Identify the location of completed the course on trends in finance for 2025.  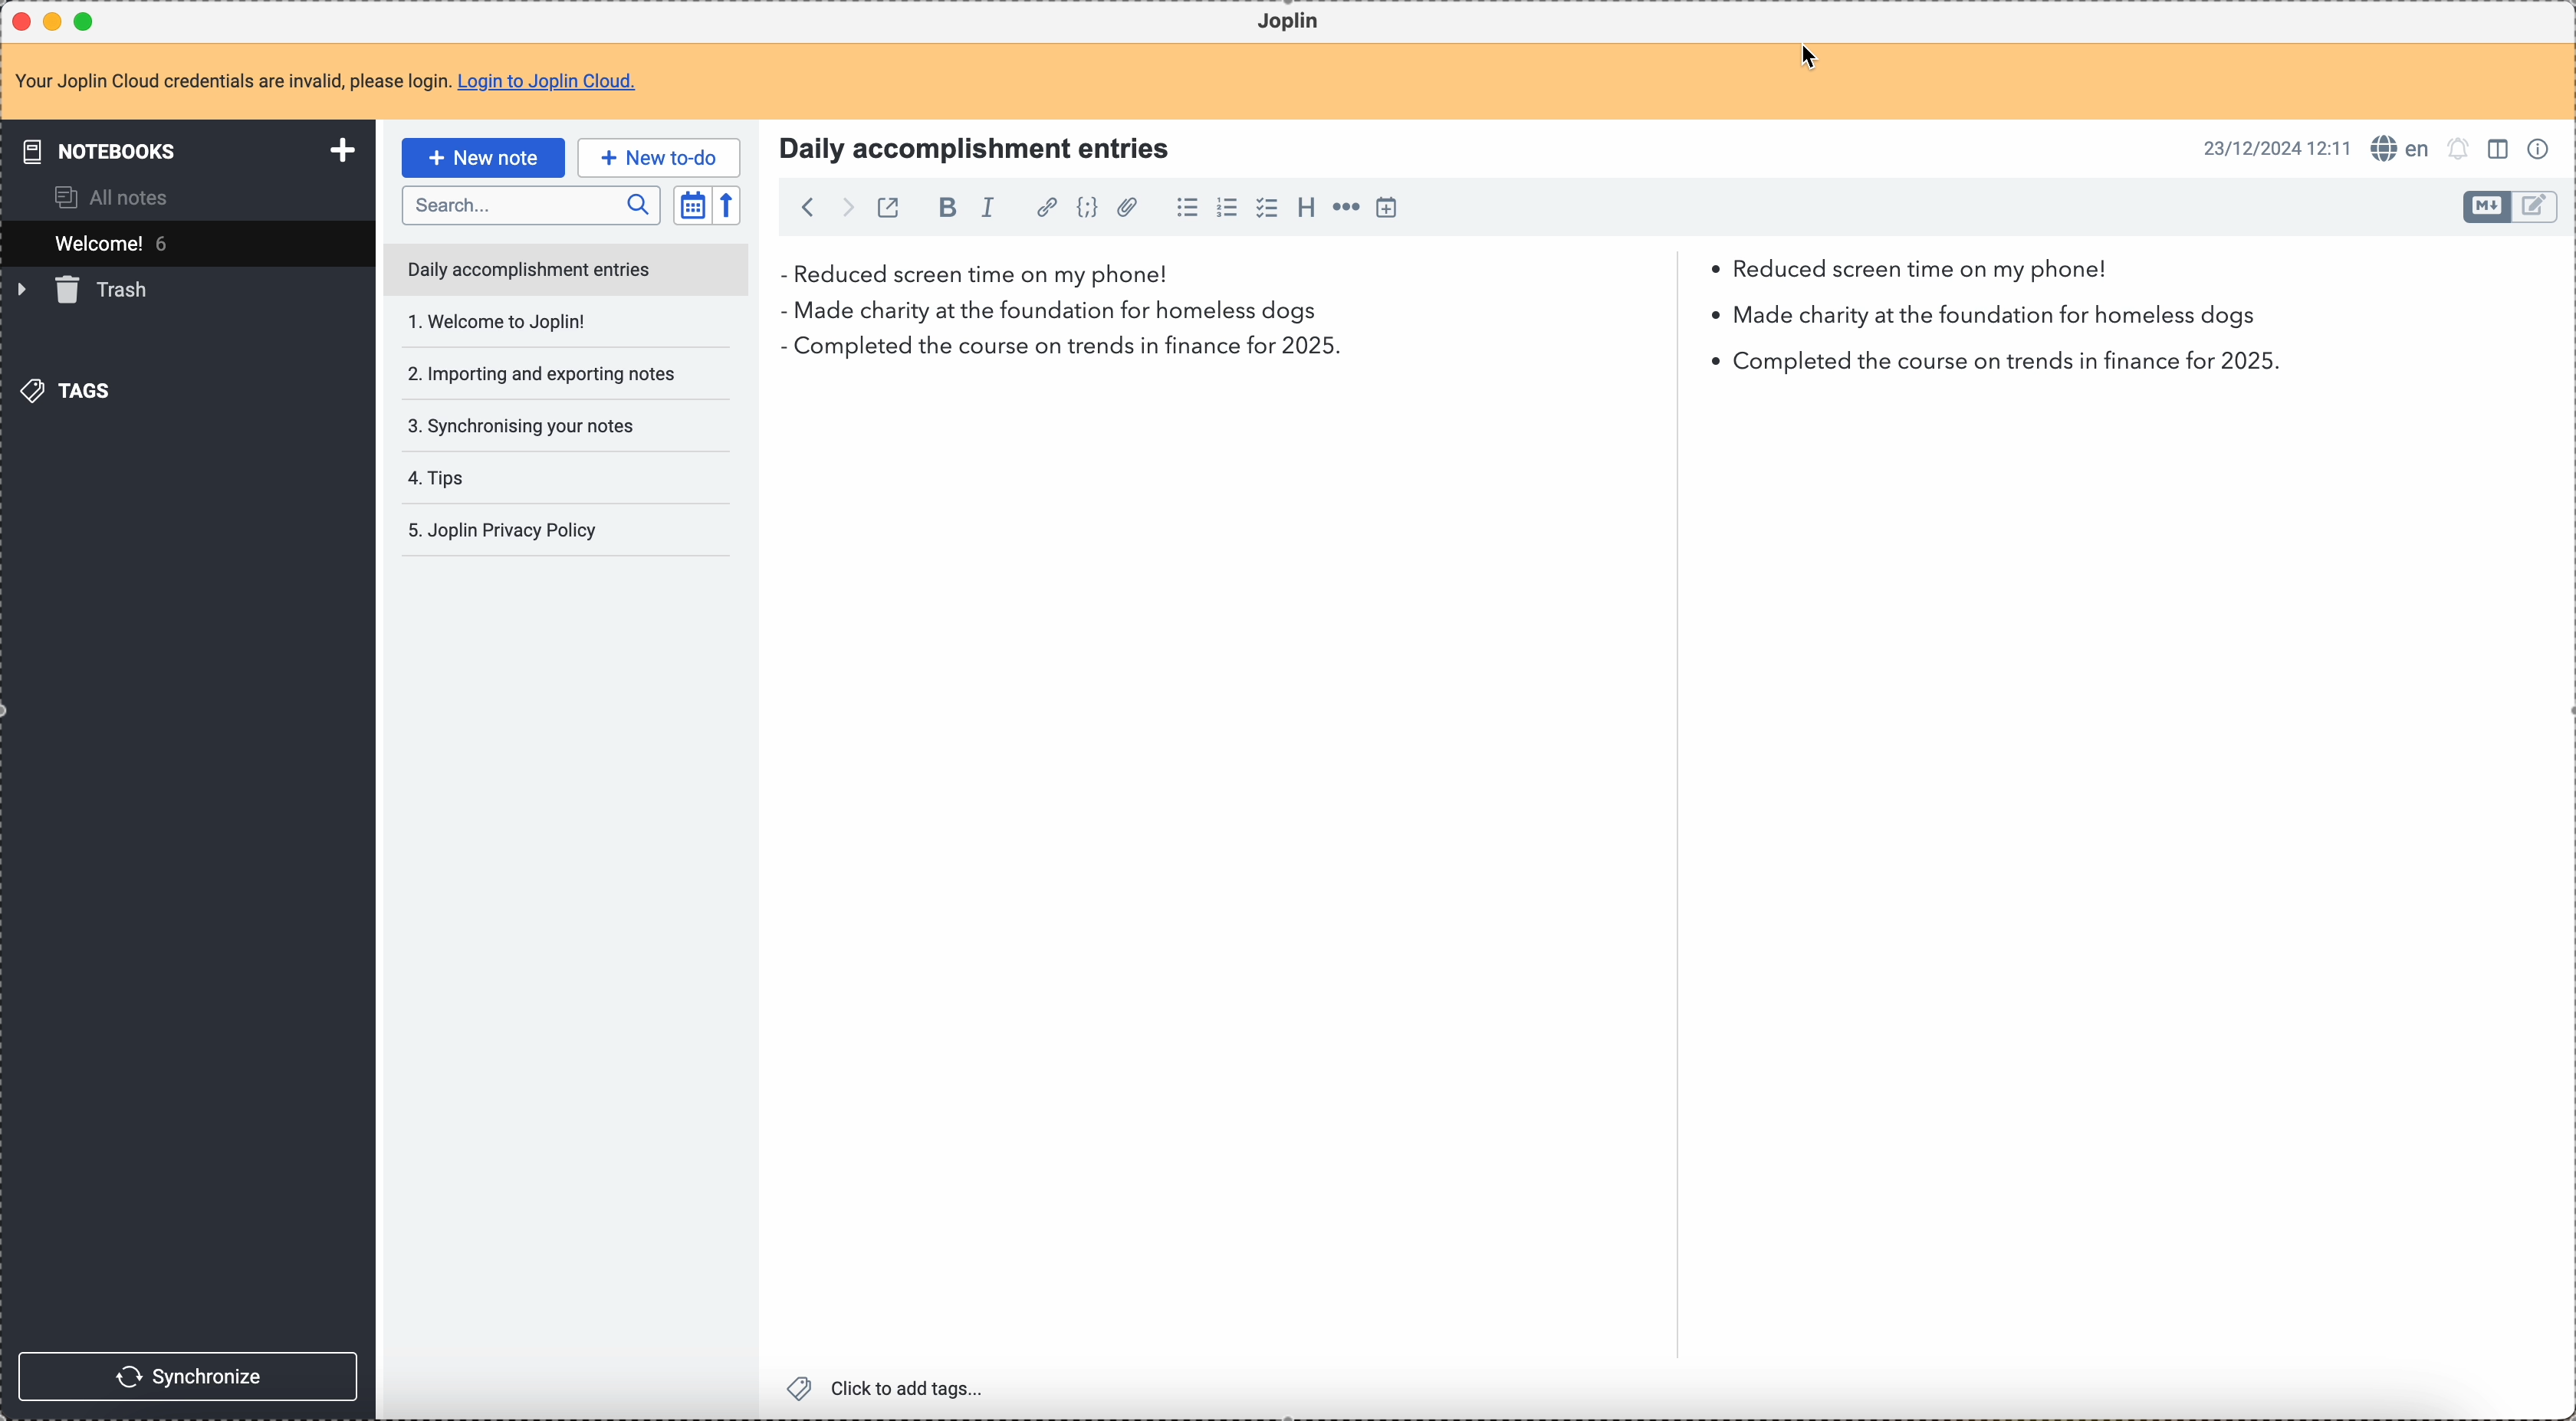
(1539, 359).